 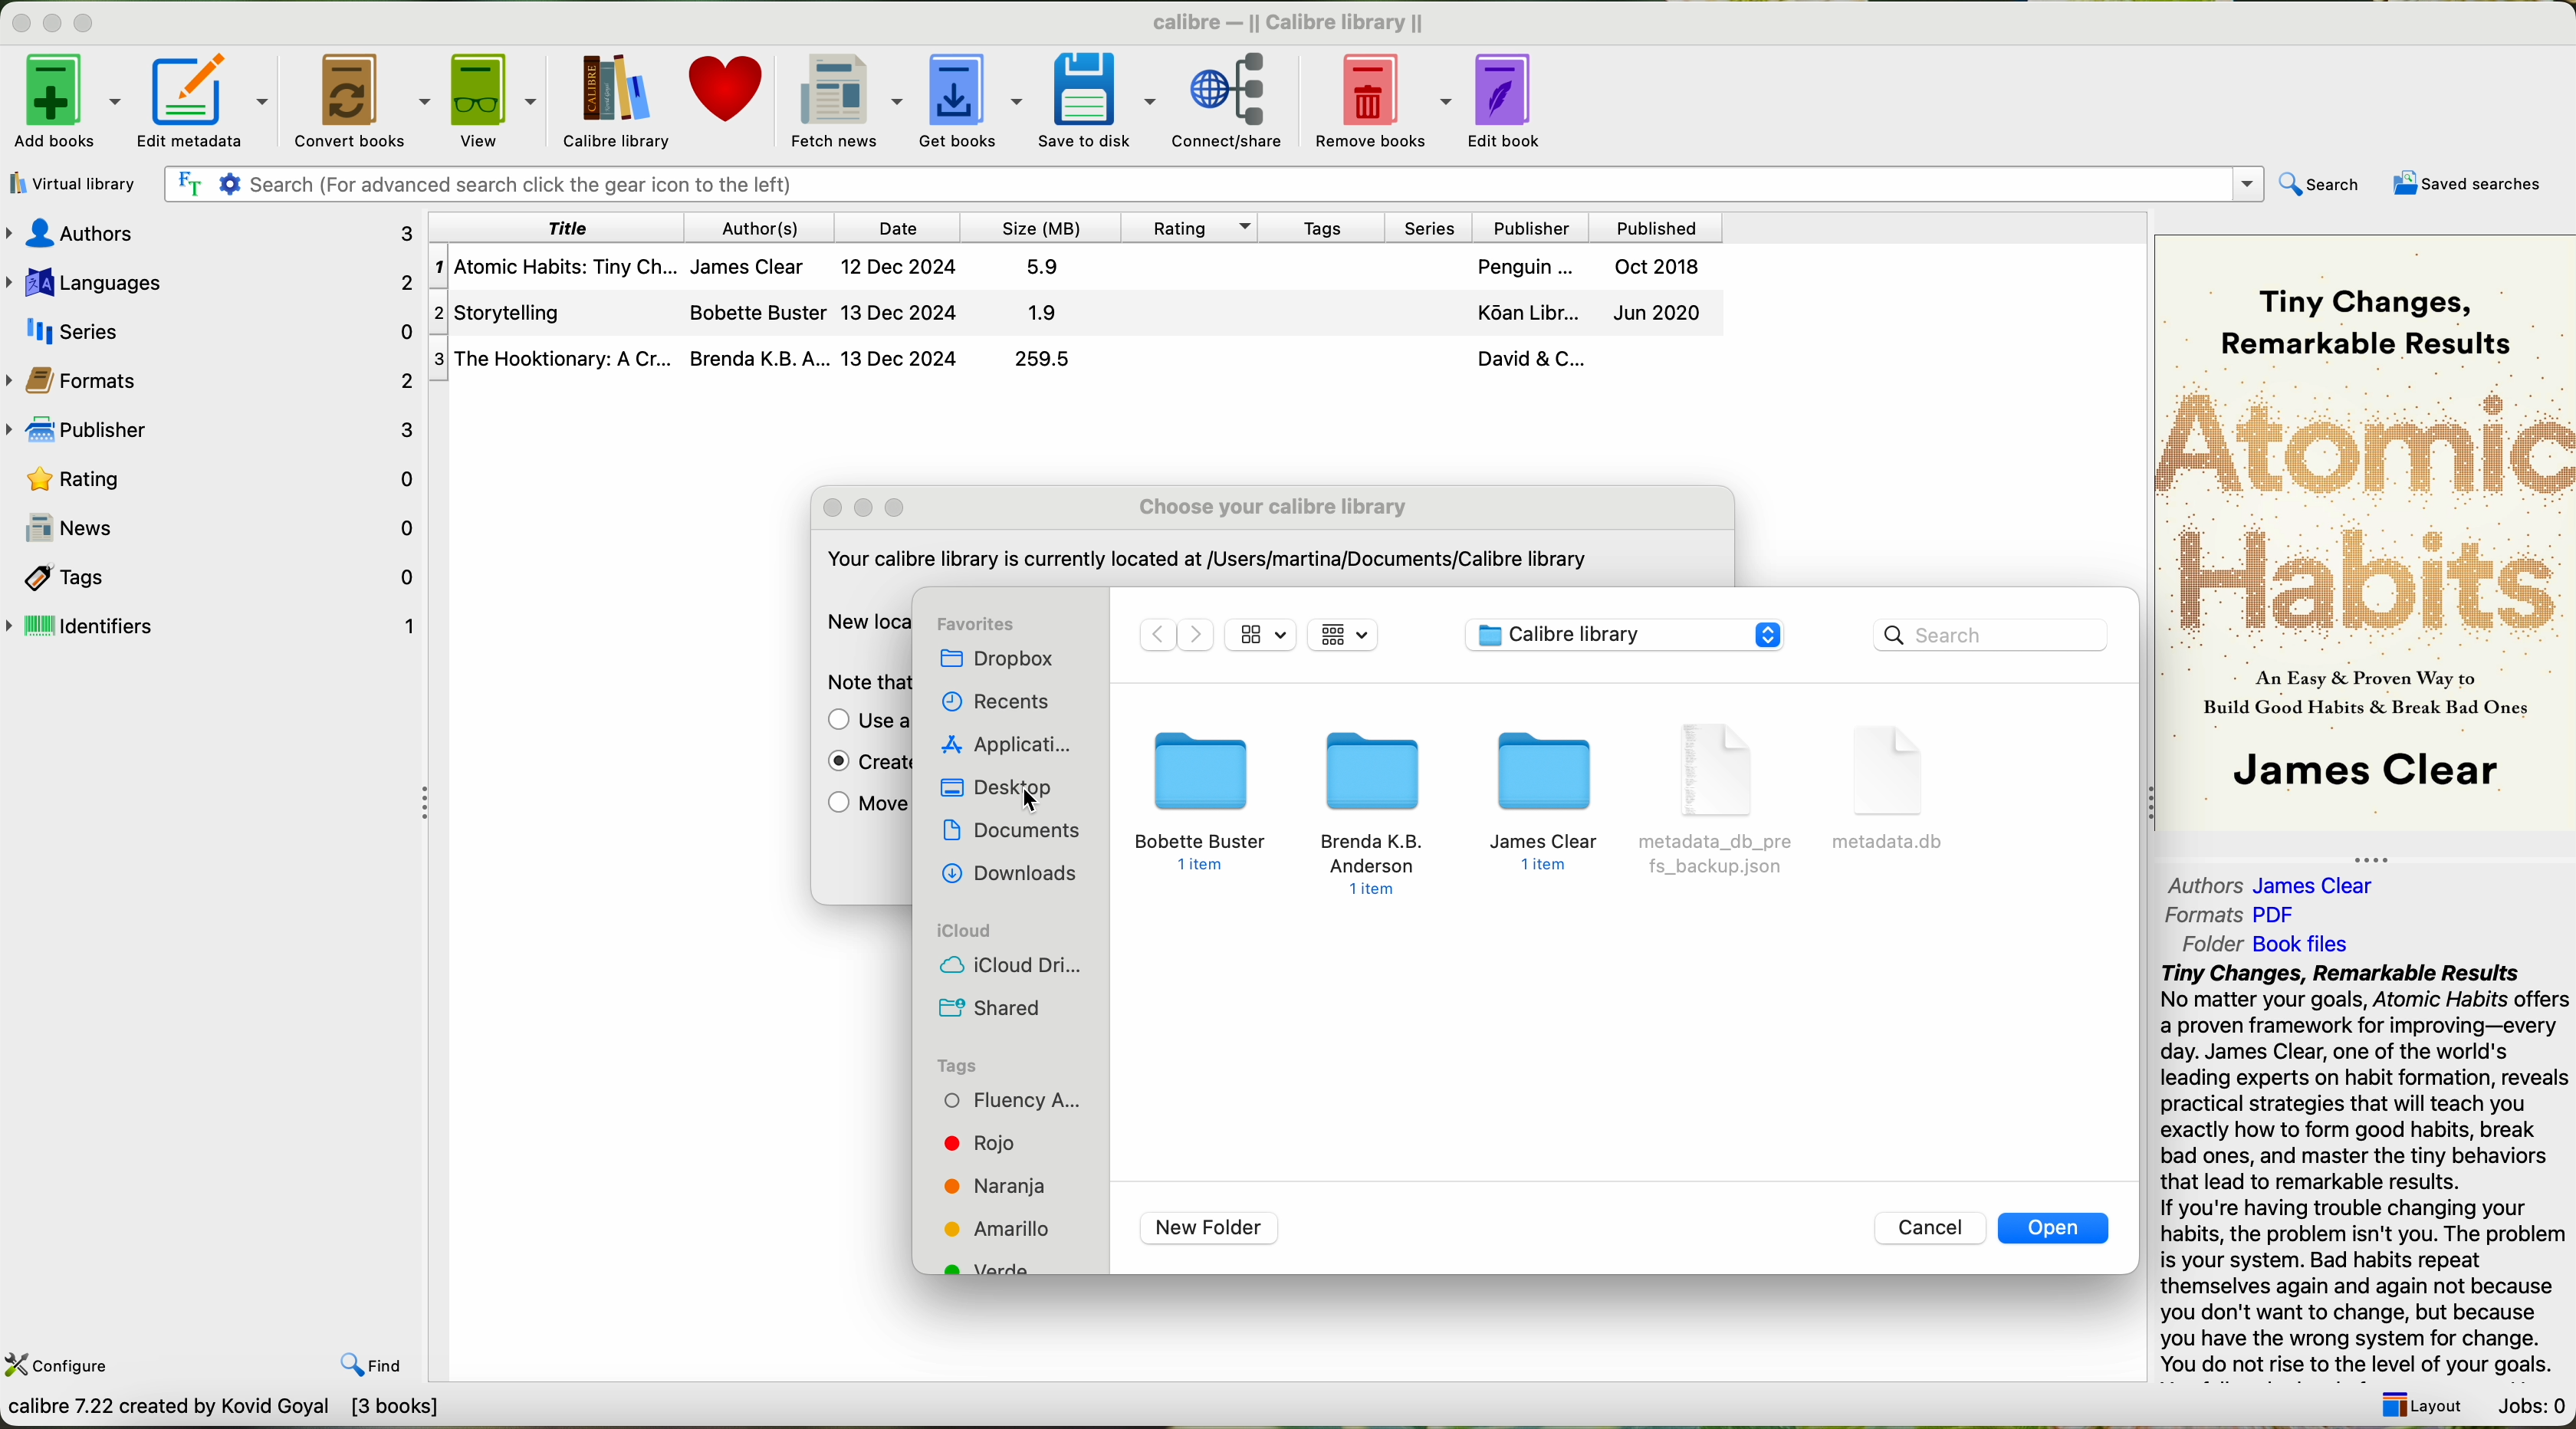 What do you see at coordinates (895, 508) in the screenshot?
I see `maximize` at bounding box center [895, 508].